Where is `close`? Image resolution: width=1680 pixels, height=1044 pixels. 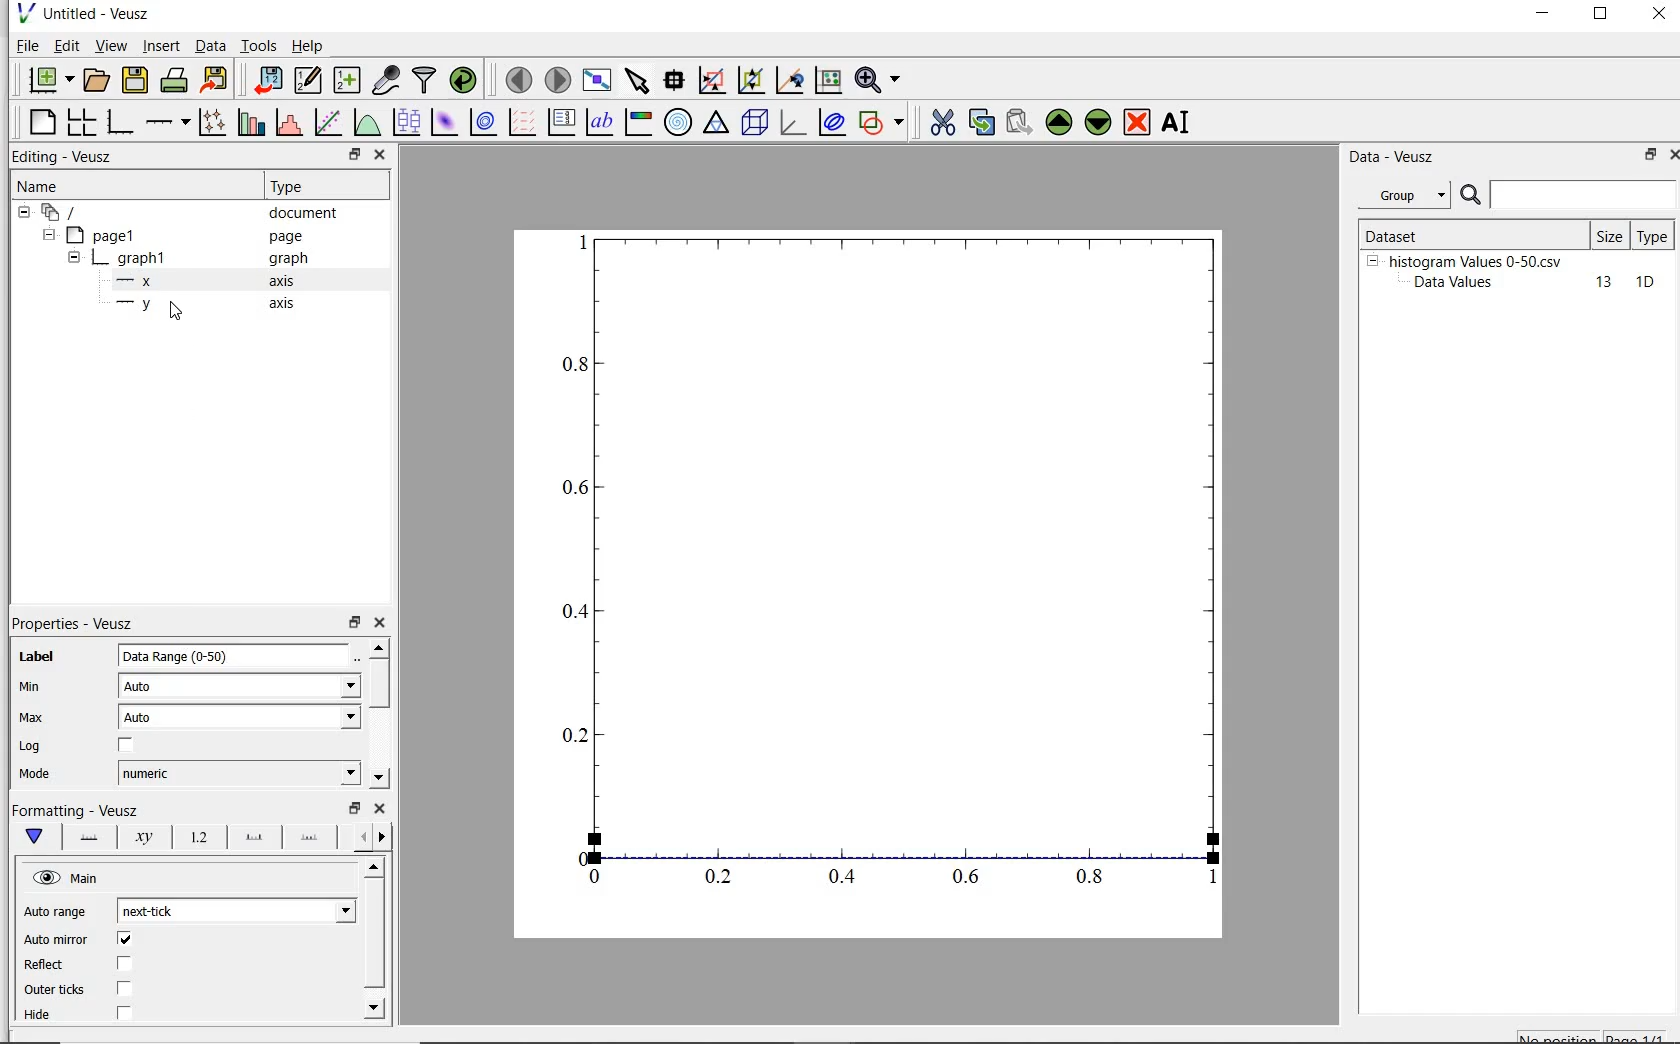 close is located at coordinates (384, 623).